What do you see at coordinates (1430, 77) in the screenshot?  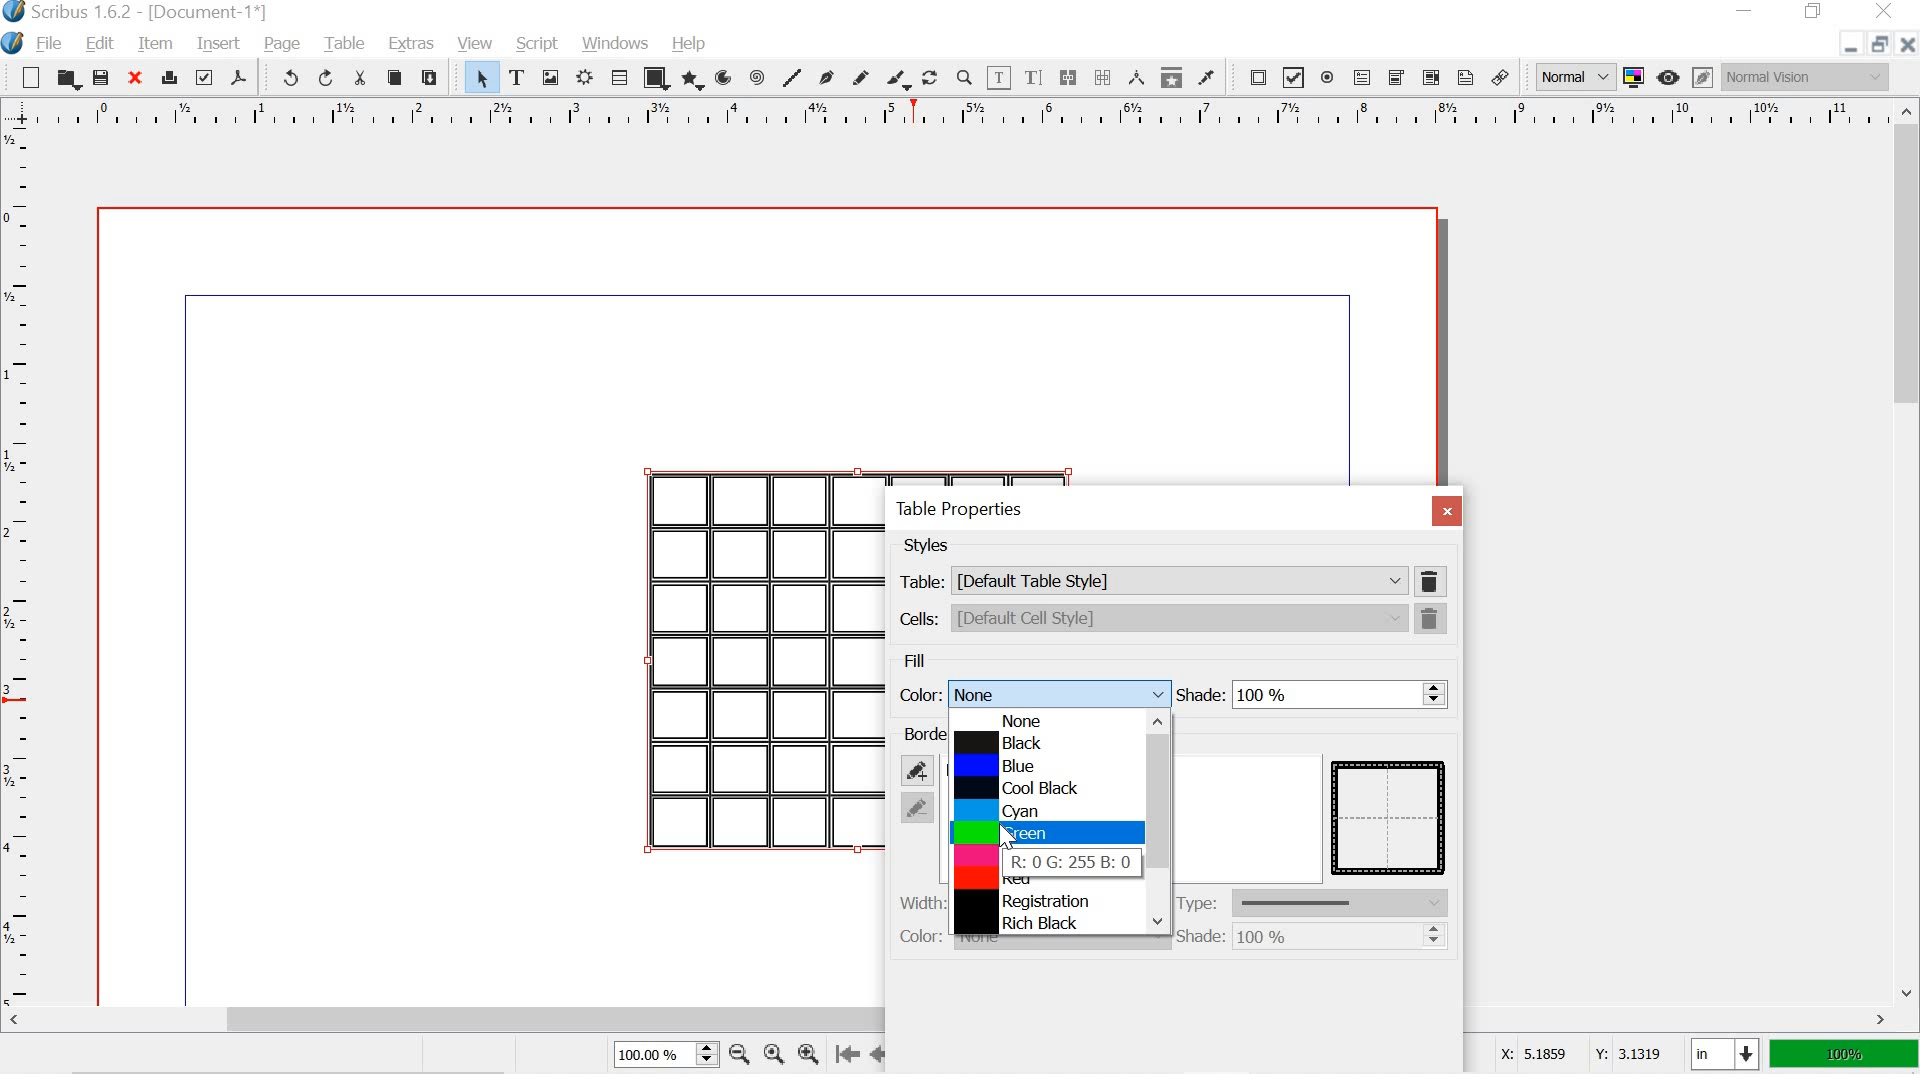 I see `pdf list box` at bounding box center [1430, 77].